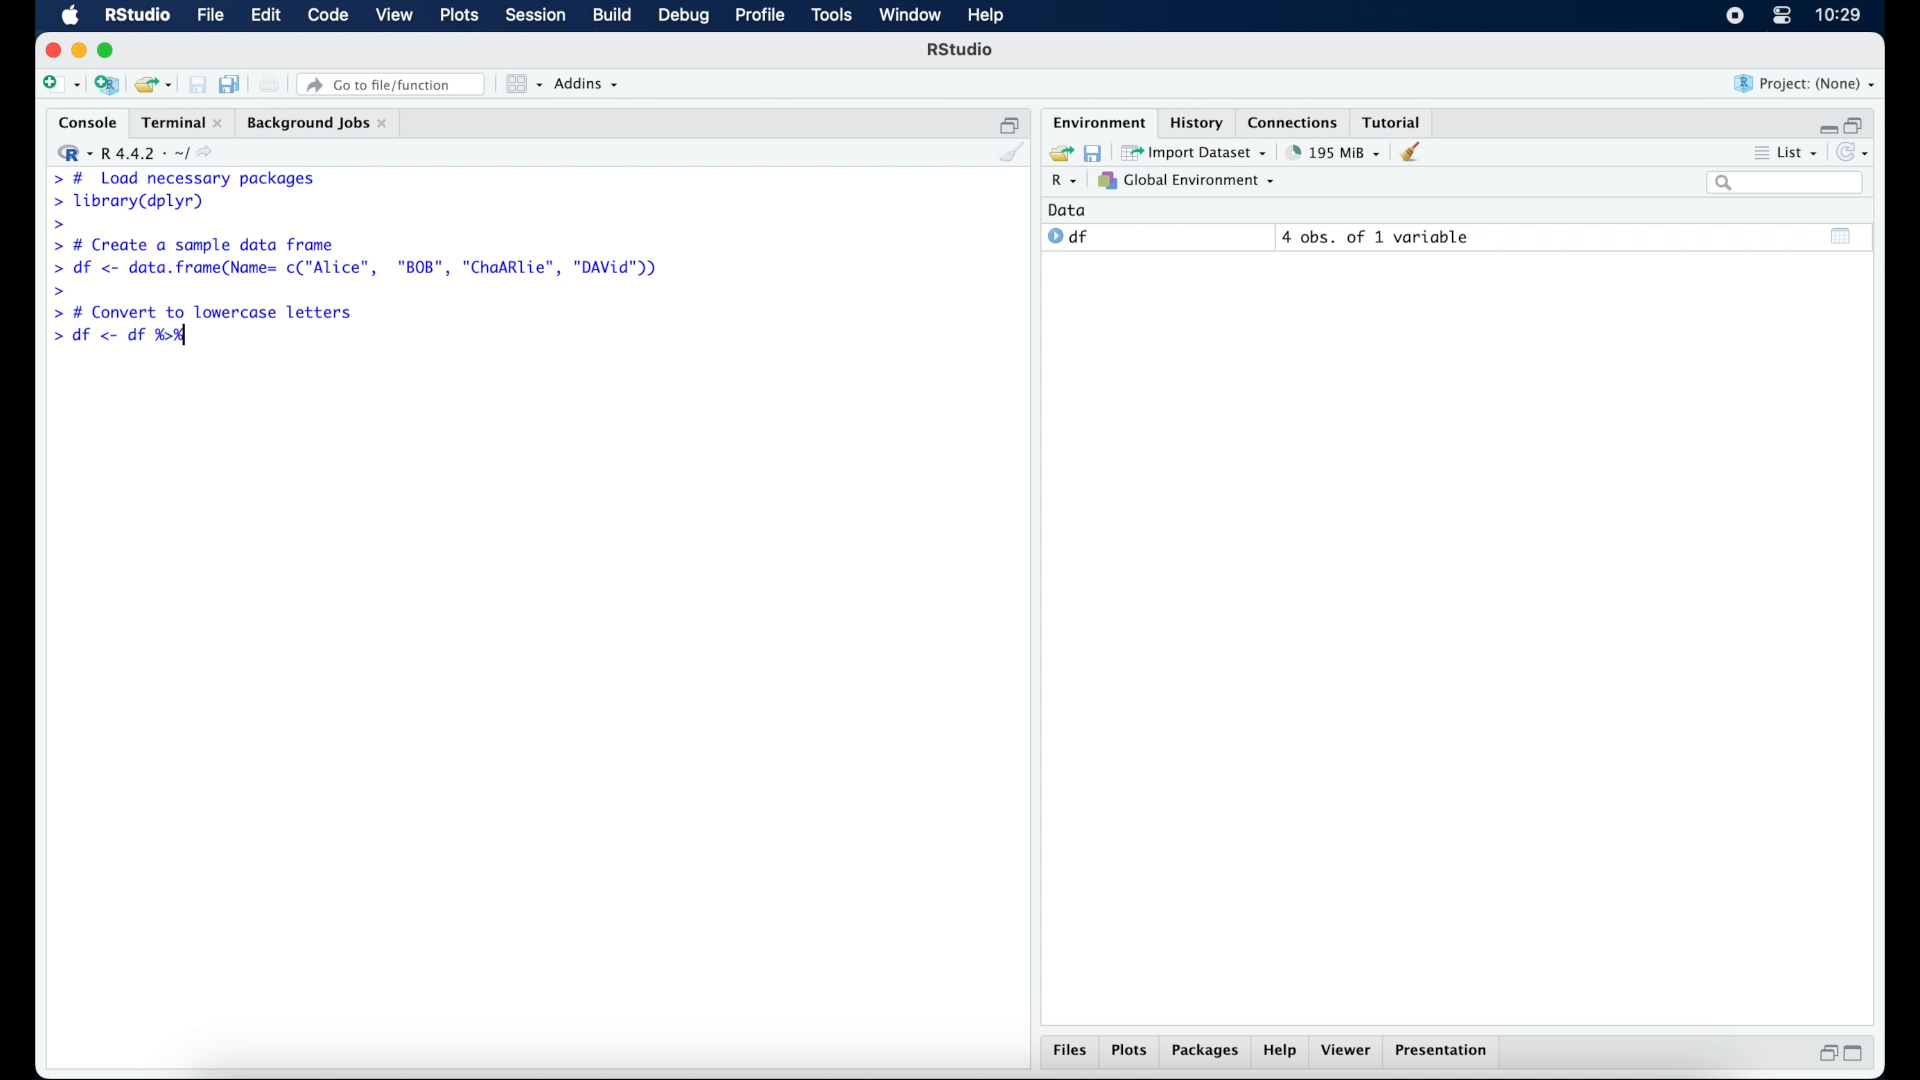 Image resolution: width=1920 pixels, height=1080 pixels. I want to click on save, so click(1092, 151).